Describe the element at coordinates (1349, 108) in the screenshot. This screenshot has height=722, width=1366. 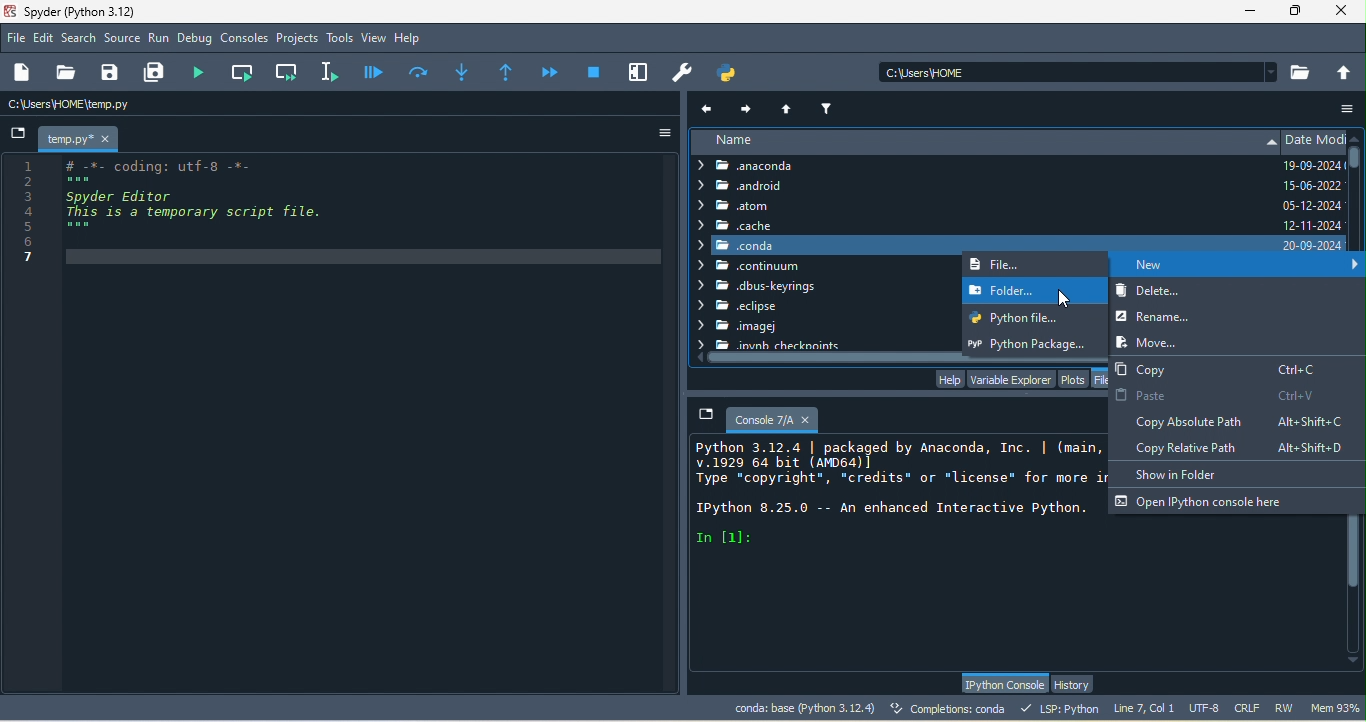
I see `more option` at that location.